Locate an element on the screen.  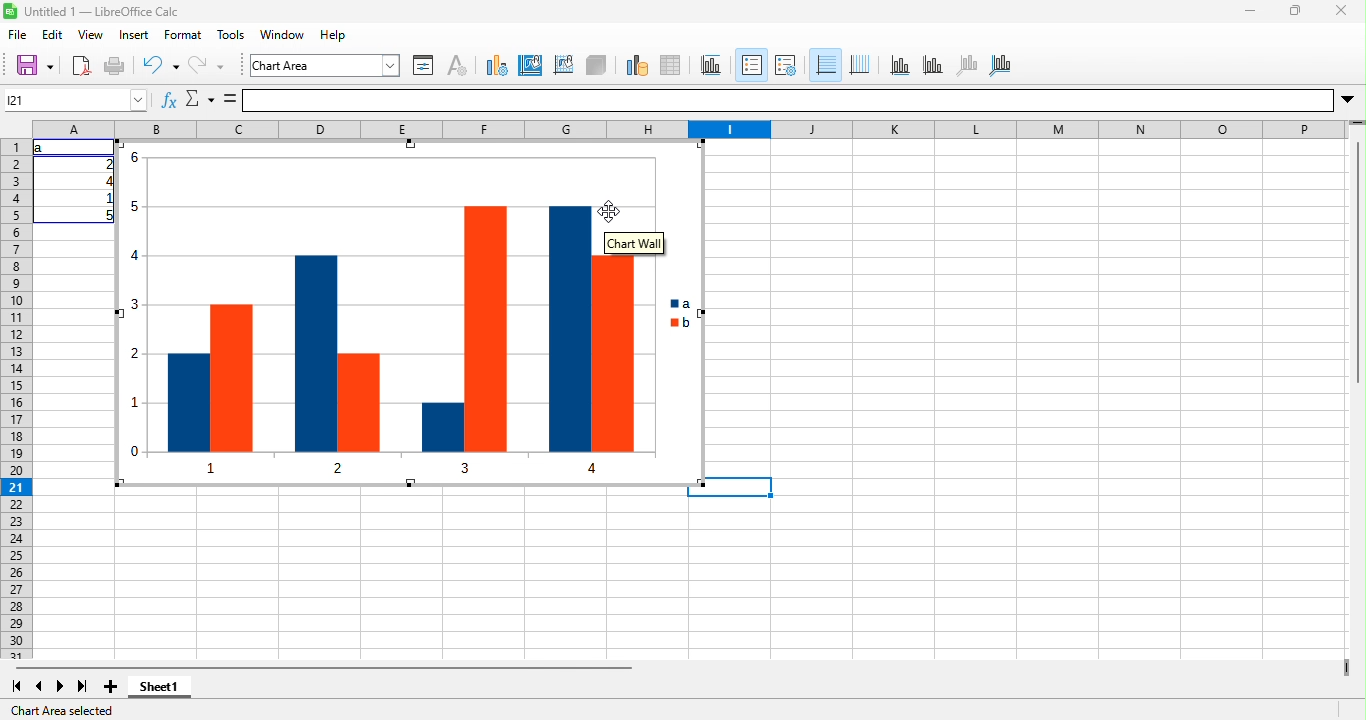
legend is located at coordinates (786, 66).